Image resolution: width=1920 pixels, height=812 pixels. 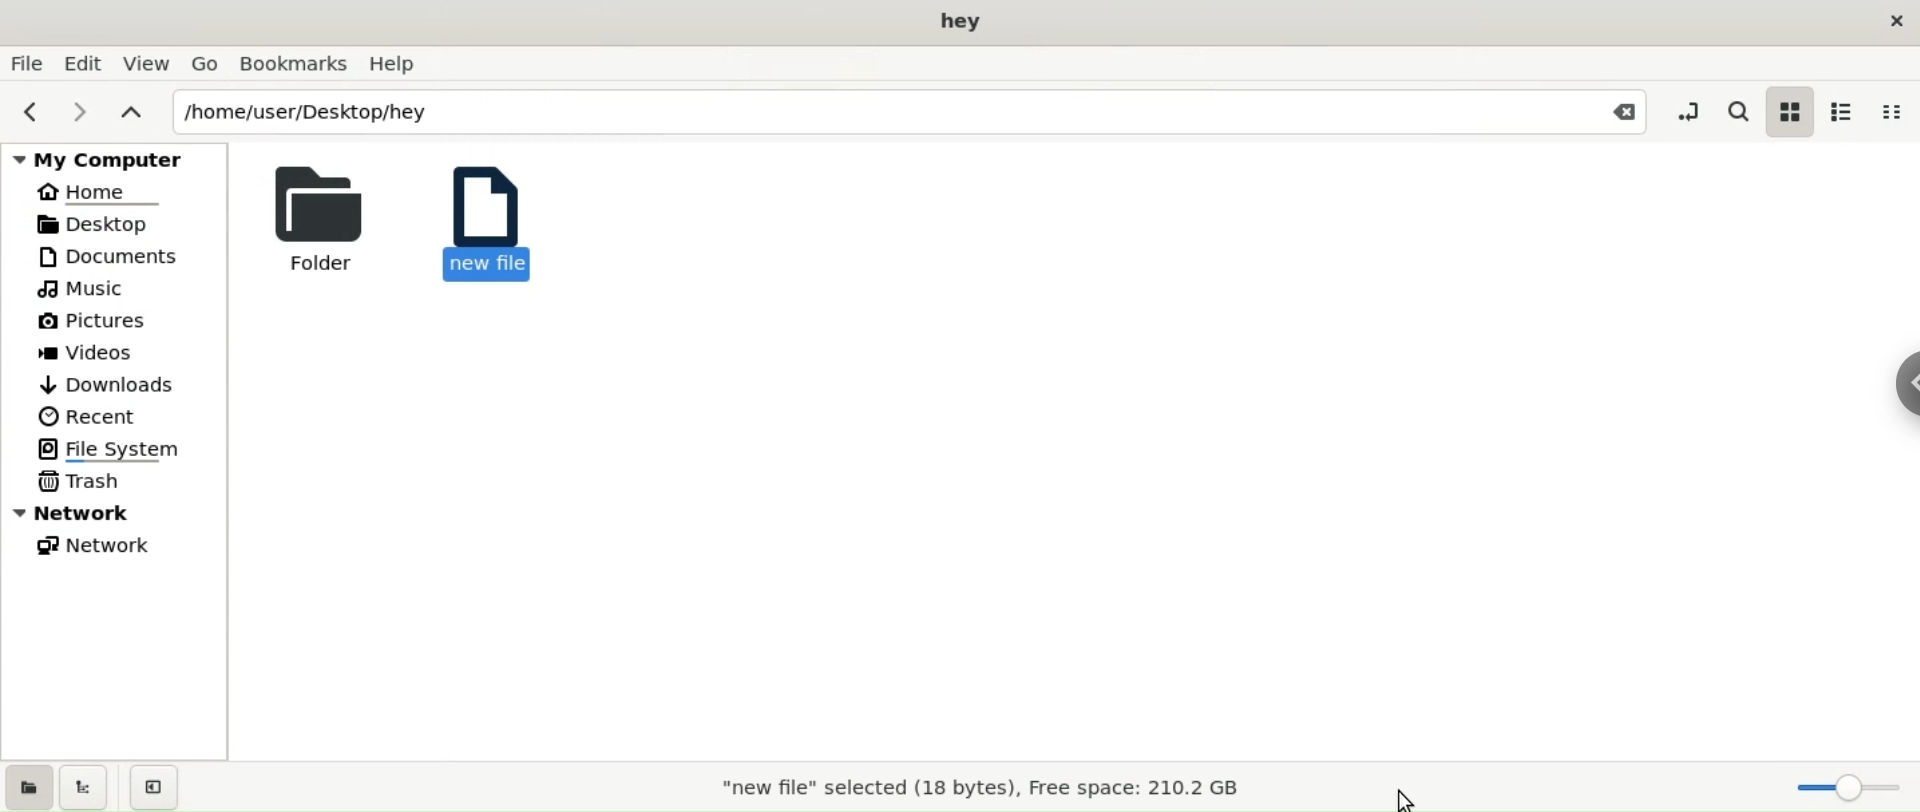 I want to click on "new file" selected(18 bytes), Free space: 210.2 GB, so click(x=965, y=784).